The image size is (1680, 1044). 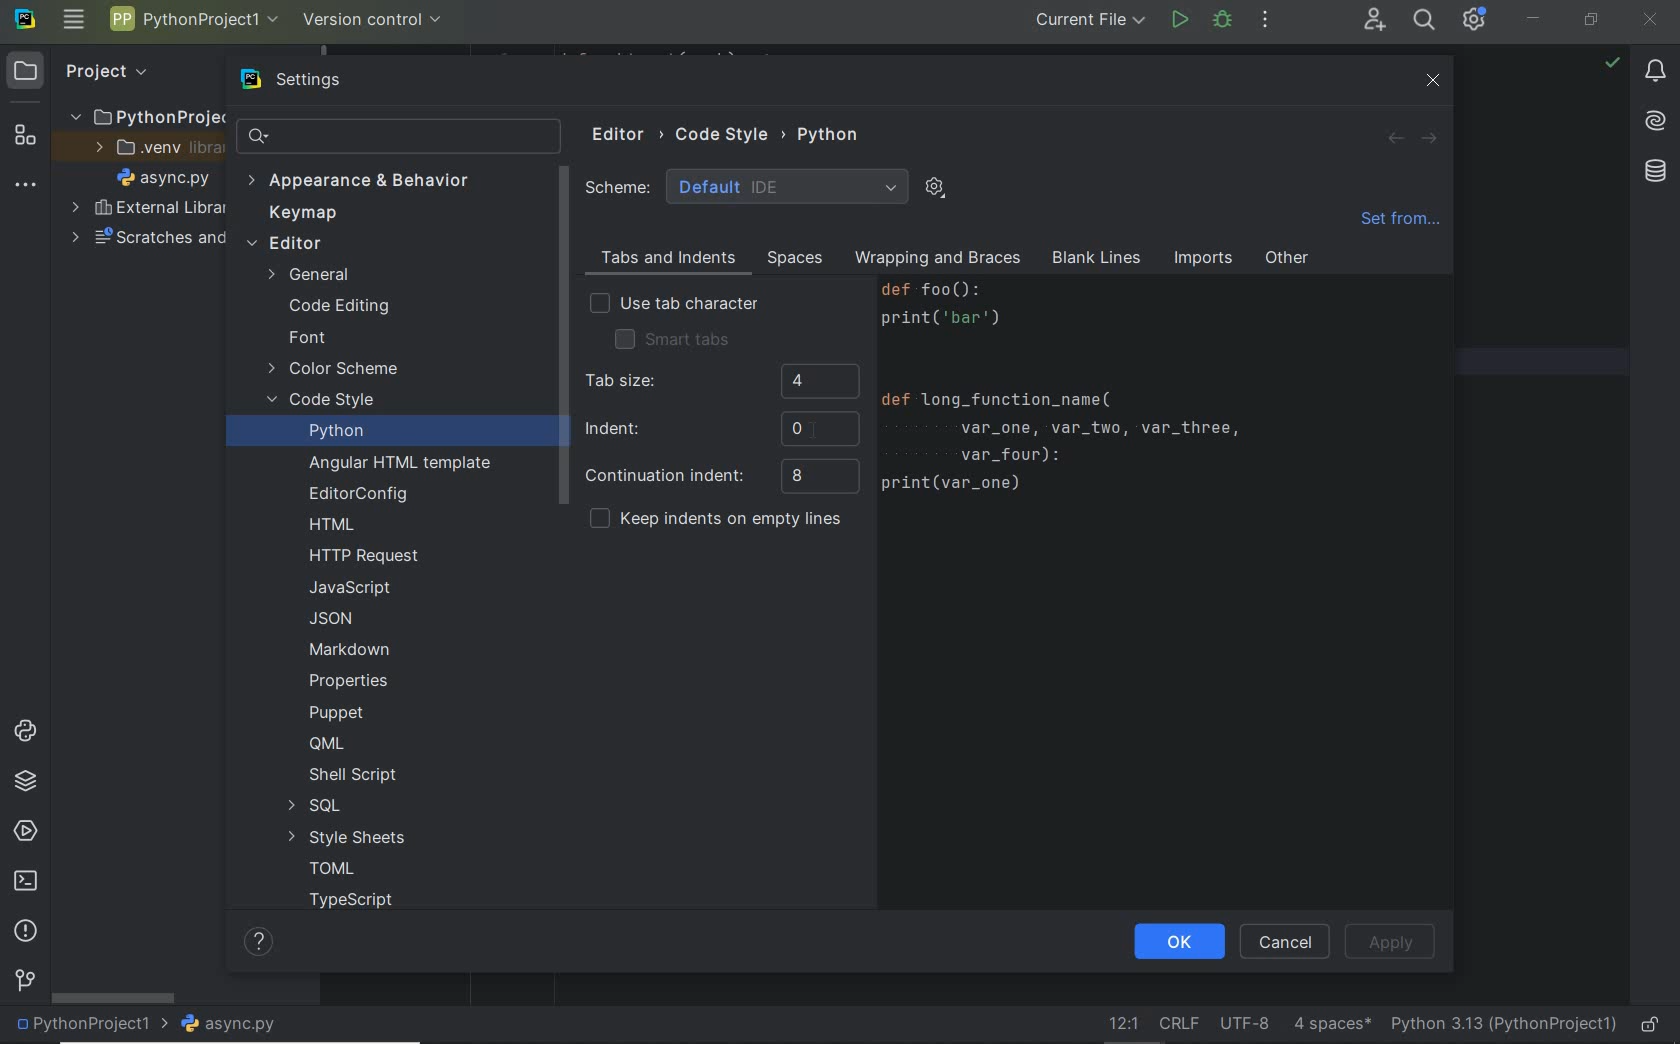 What do you see at coordinates (1652, 174) in the screenshot?
I see `database` at bounding box center [1652, 174].